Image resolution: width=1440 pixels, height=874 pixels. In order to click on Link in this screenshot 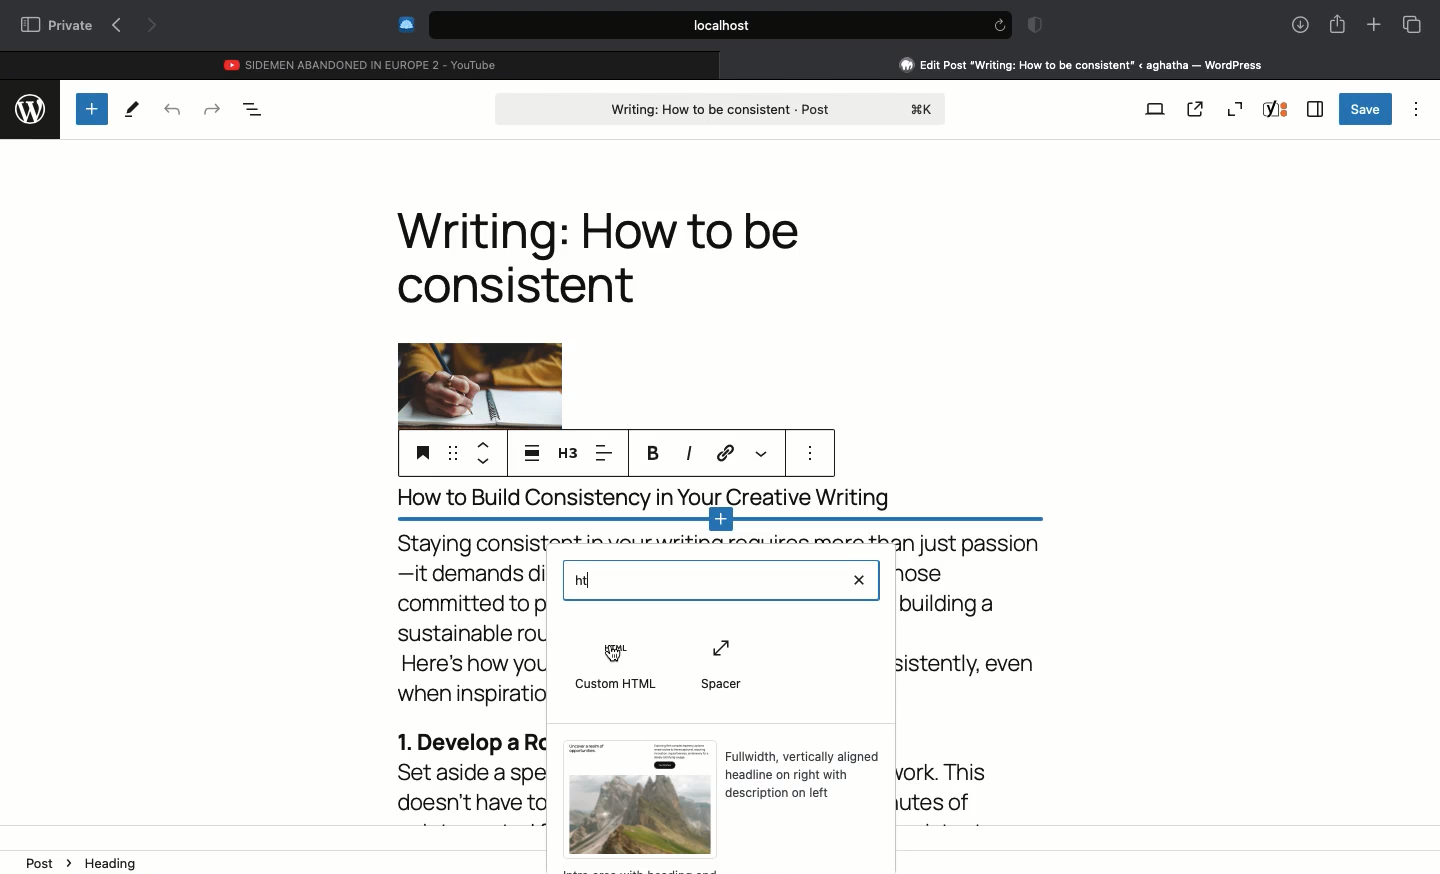, I will do `click(727, 454)`.